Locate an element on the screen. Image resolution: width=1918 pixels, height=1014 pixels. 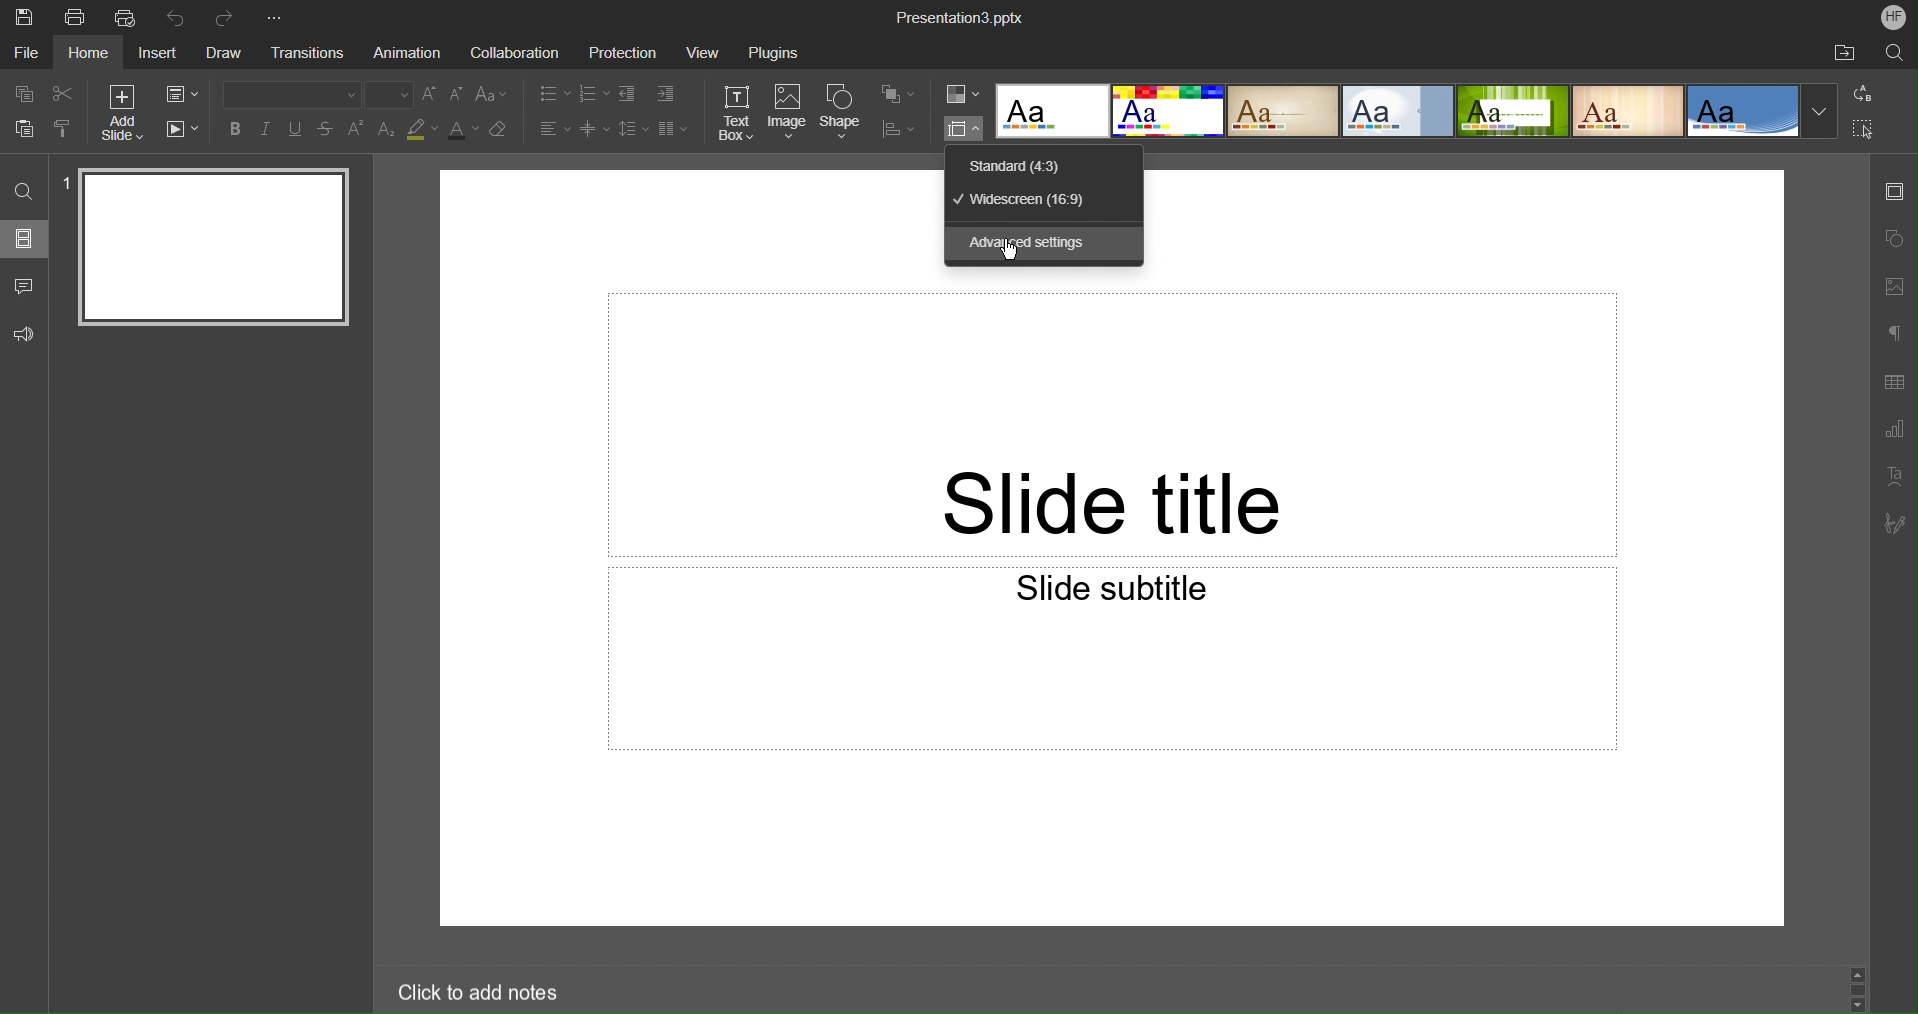
Protection is located at coordinates (626, 54).